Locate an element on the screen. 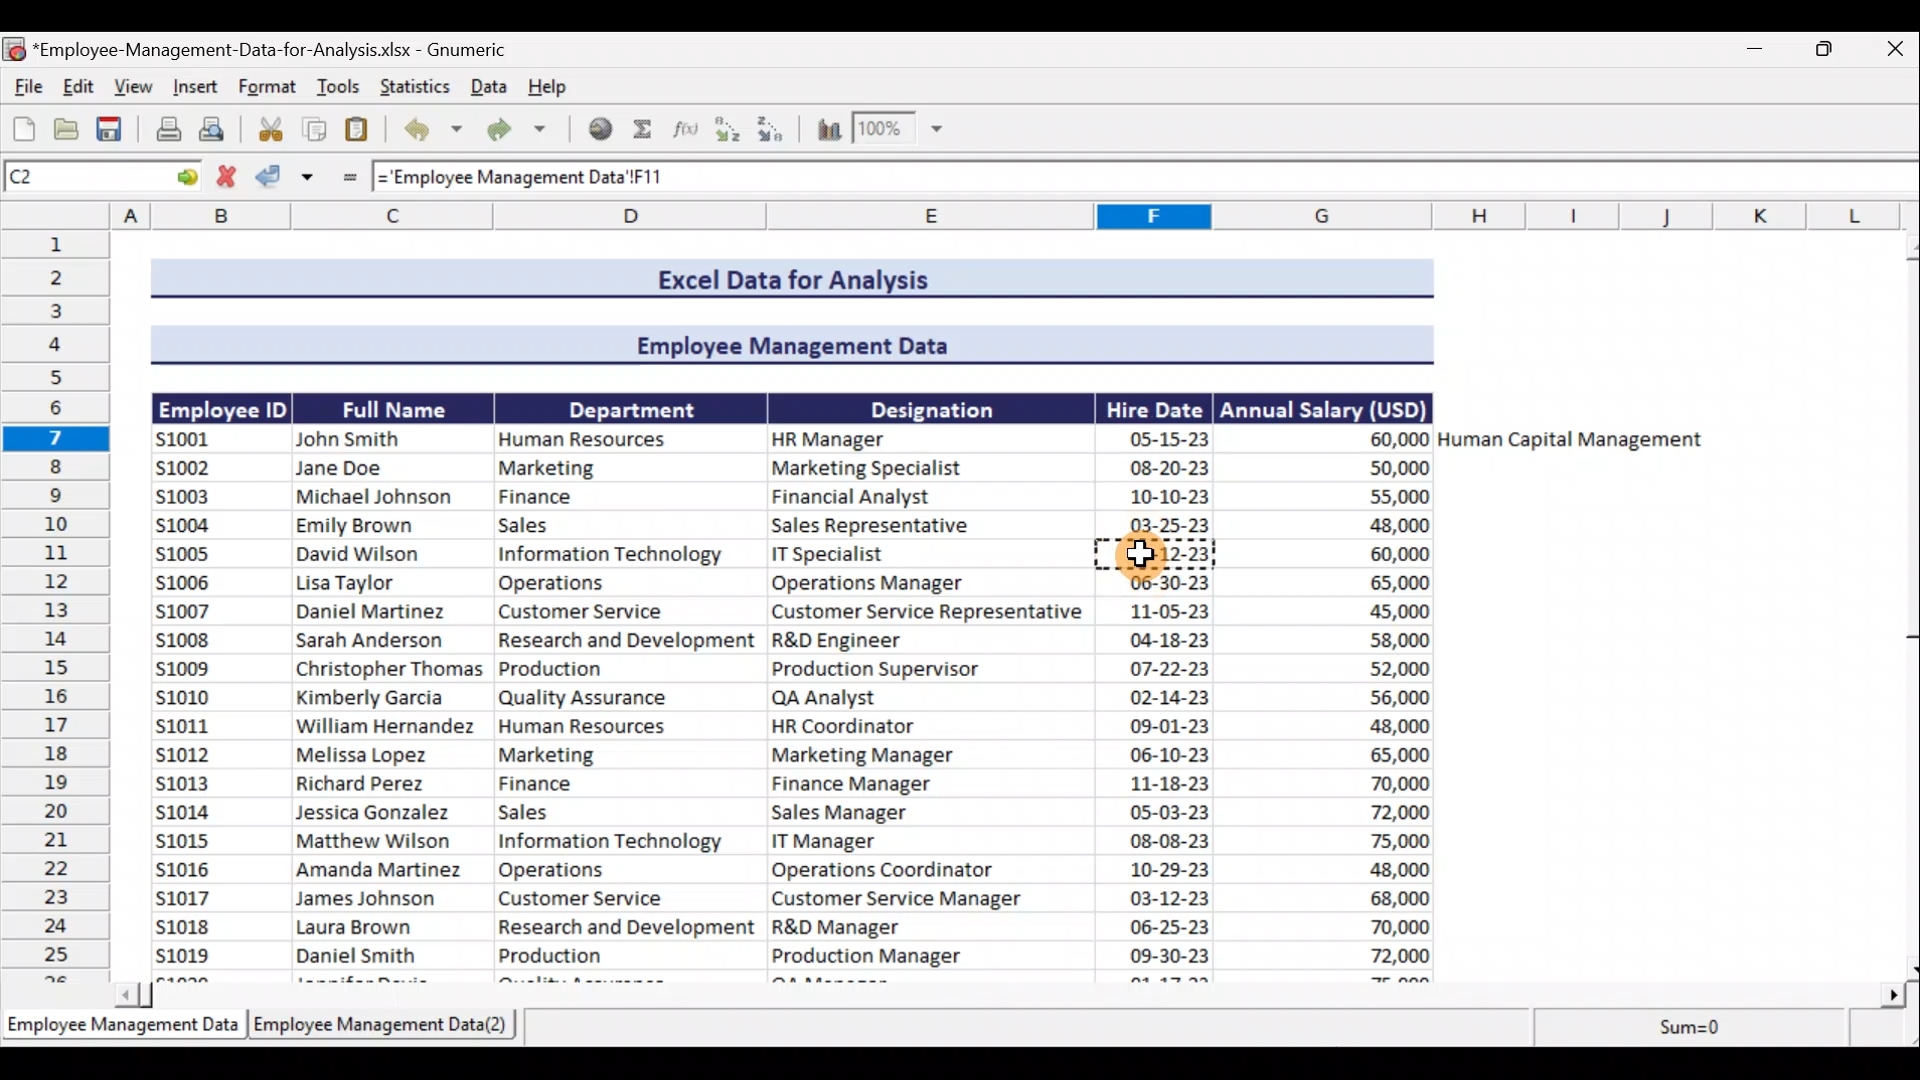  View is located at coordinates (137, 89).